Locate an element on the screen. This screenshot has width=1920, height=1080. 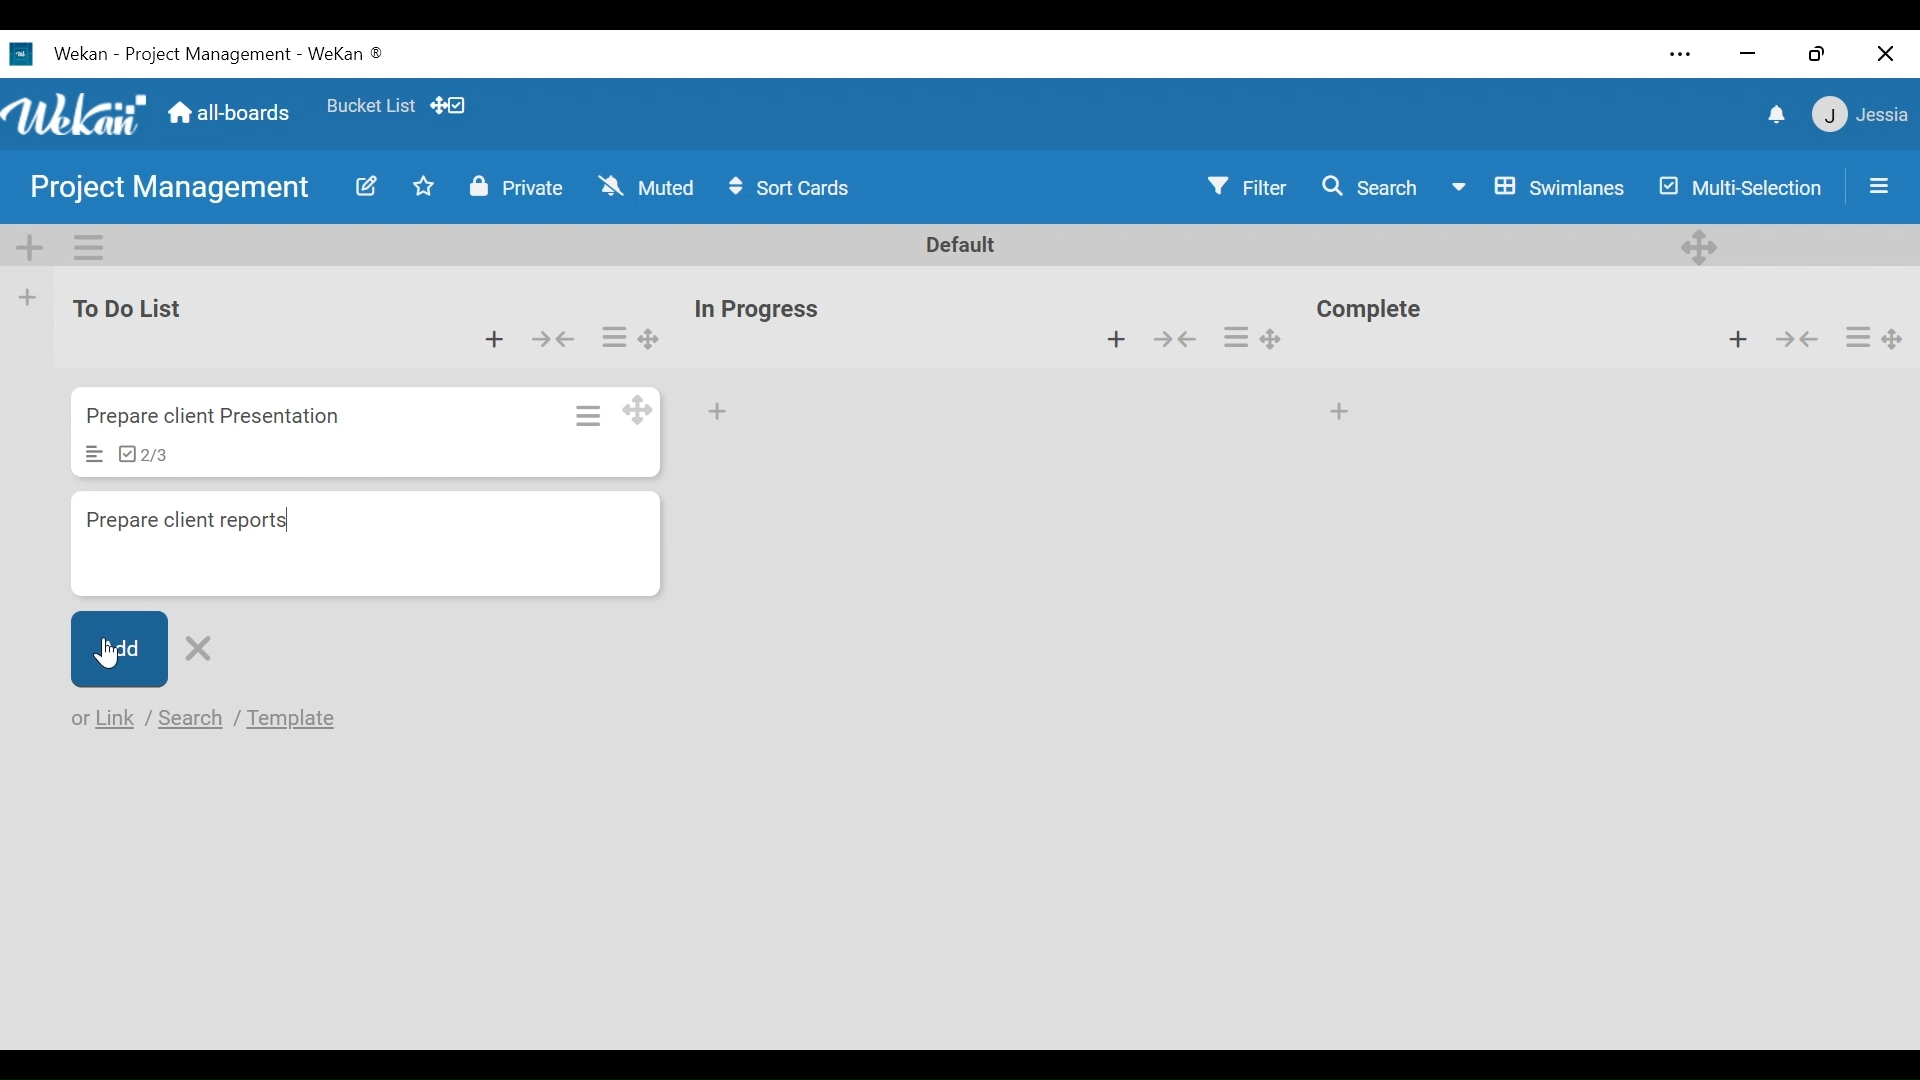
Desktop drag handle is located at coordinates (1282, 335).